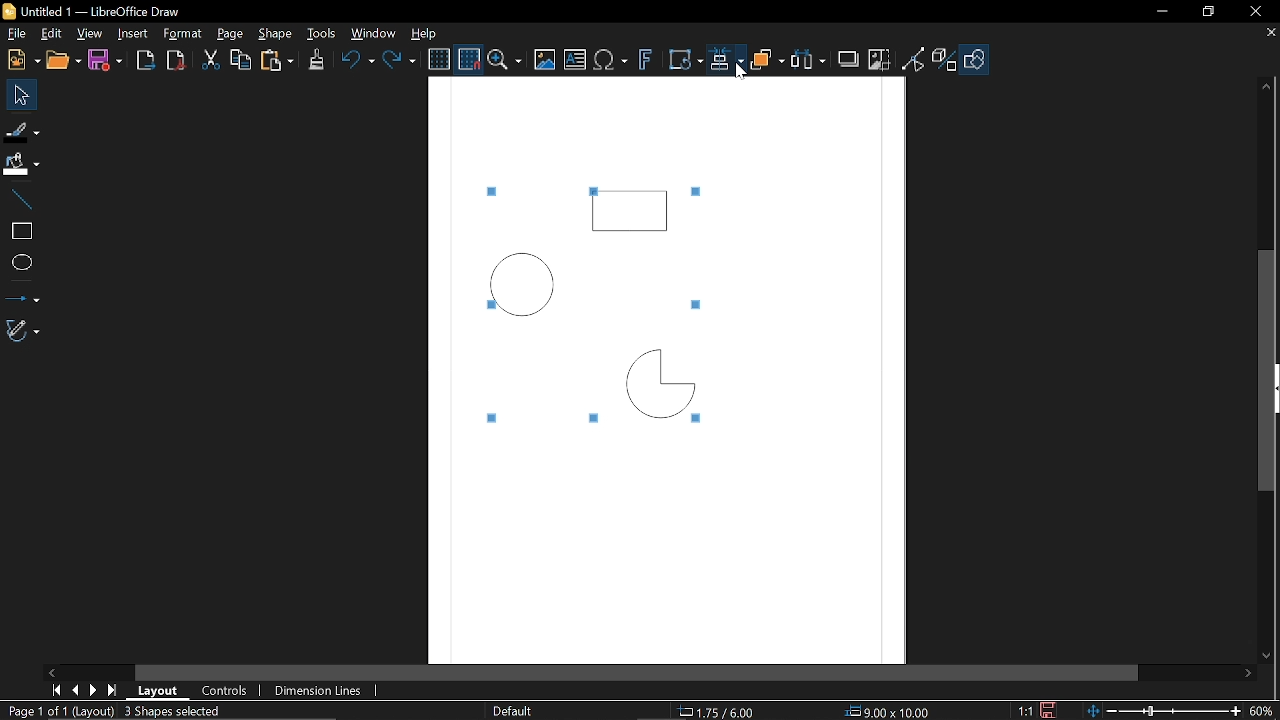  What do you see at coordinates (628, 212) in the screenshot?
I see `Rectangle` at bounding box center [628, 212].